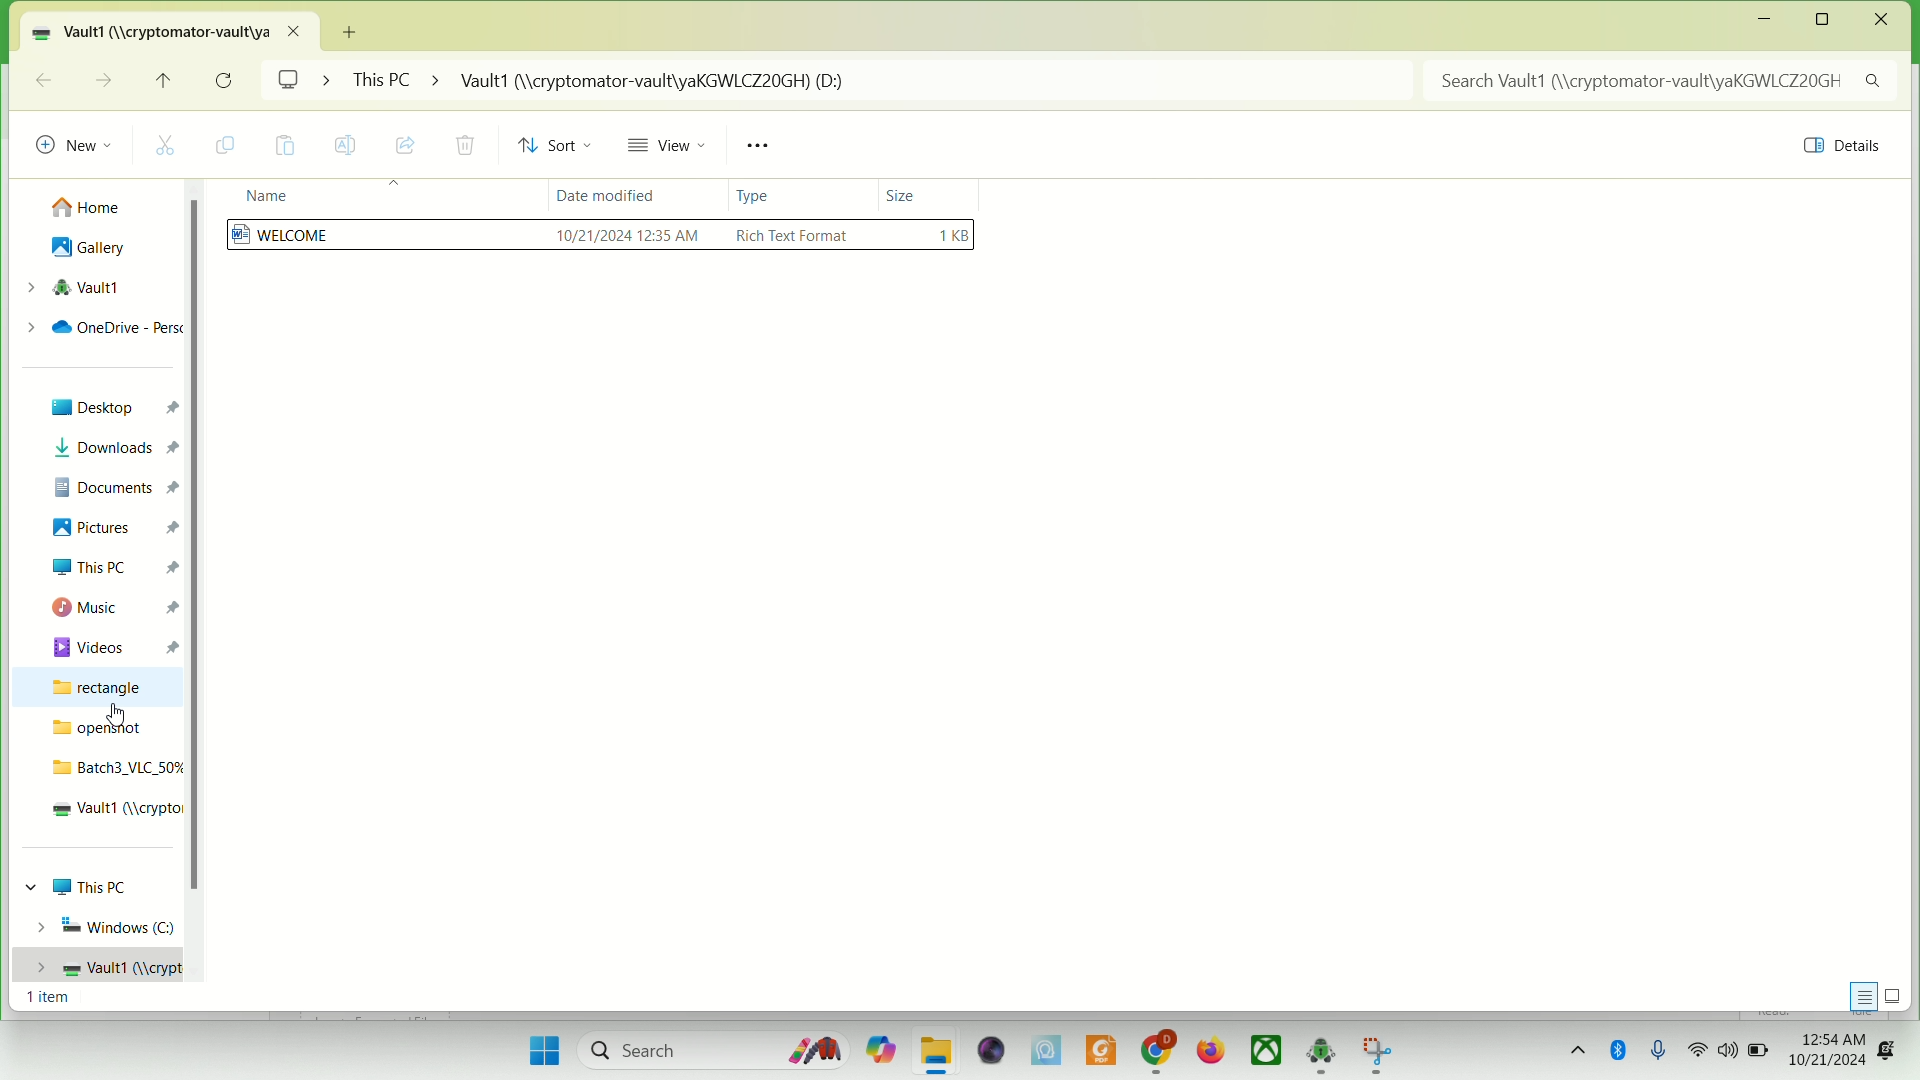 The height and width of the screenshot is (1080, 1920). What do you see at coordinates (1267, 1051) in the screenshot?
I see `Xbox` at bounding box center [1267, 1051].